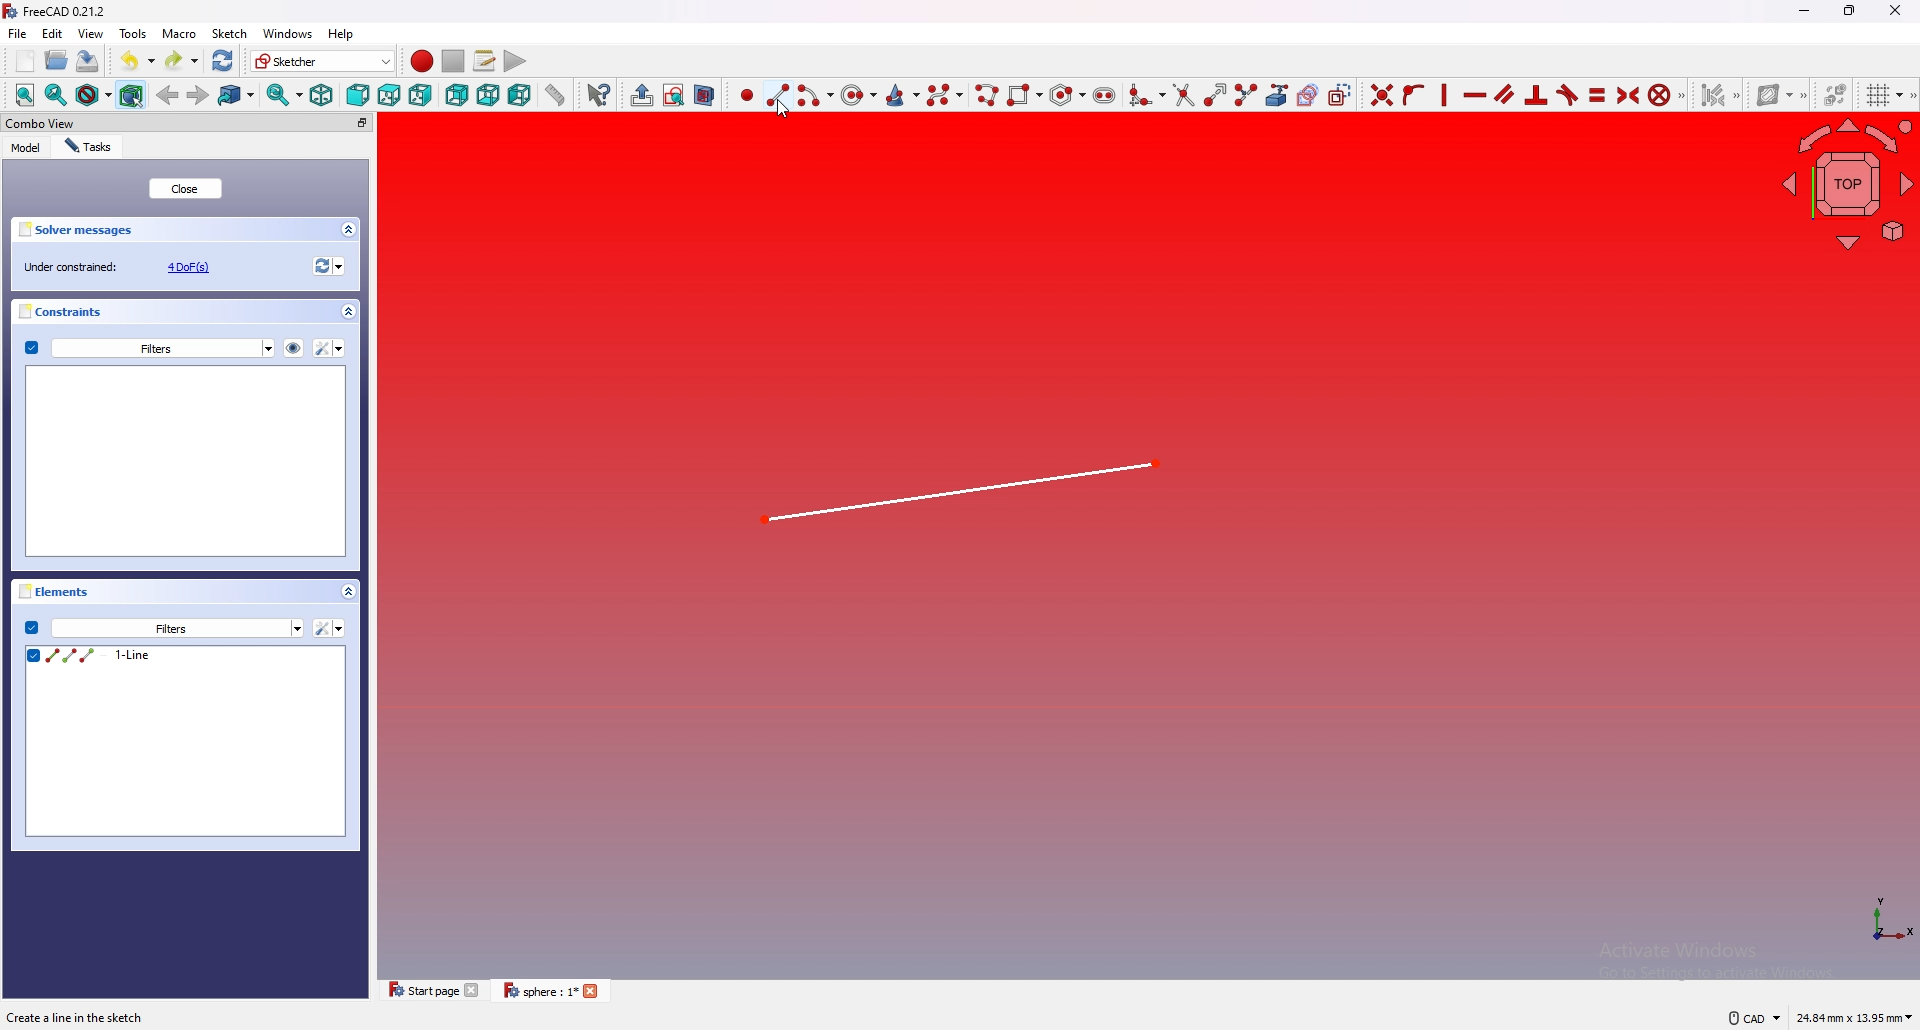  What do you see at coordinates (58, 11) in the screenshot?
I see `FreeCAD 0.21.2` at bounding box center [58, 11].